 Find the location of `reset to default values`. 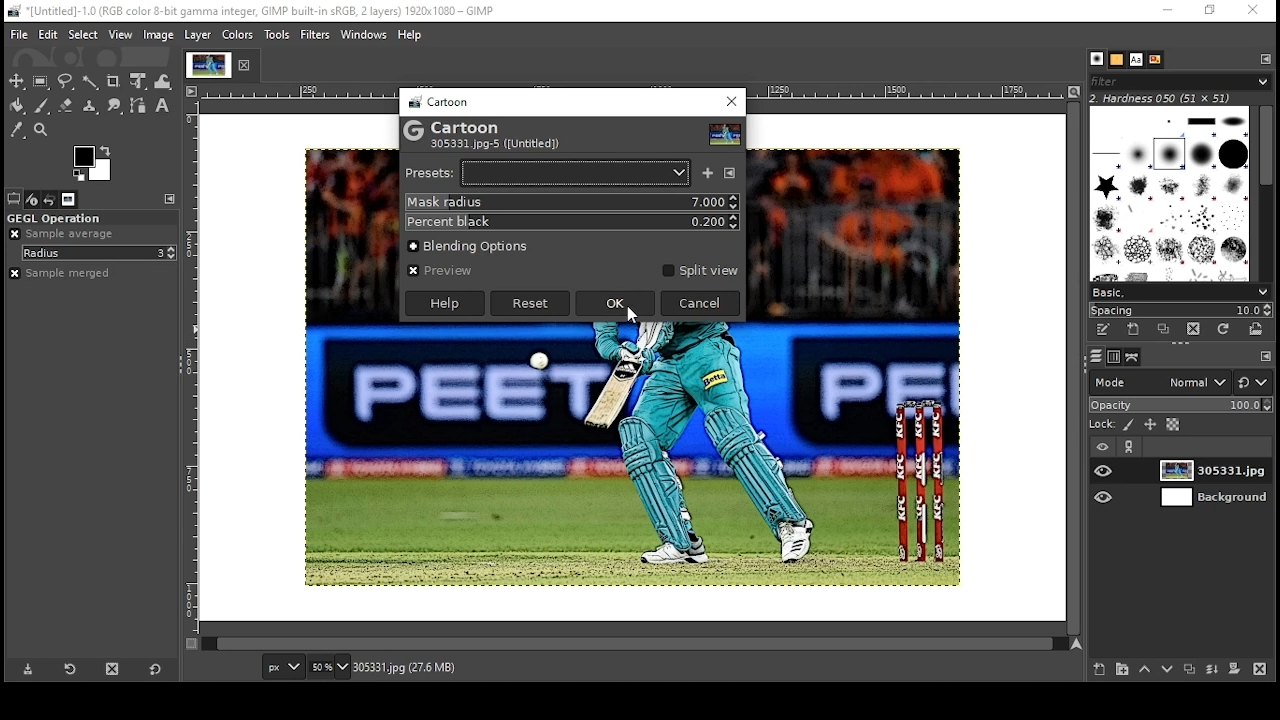

reset to default values is located at coordinates (157, 668).